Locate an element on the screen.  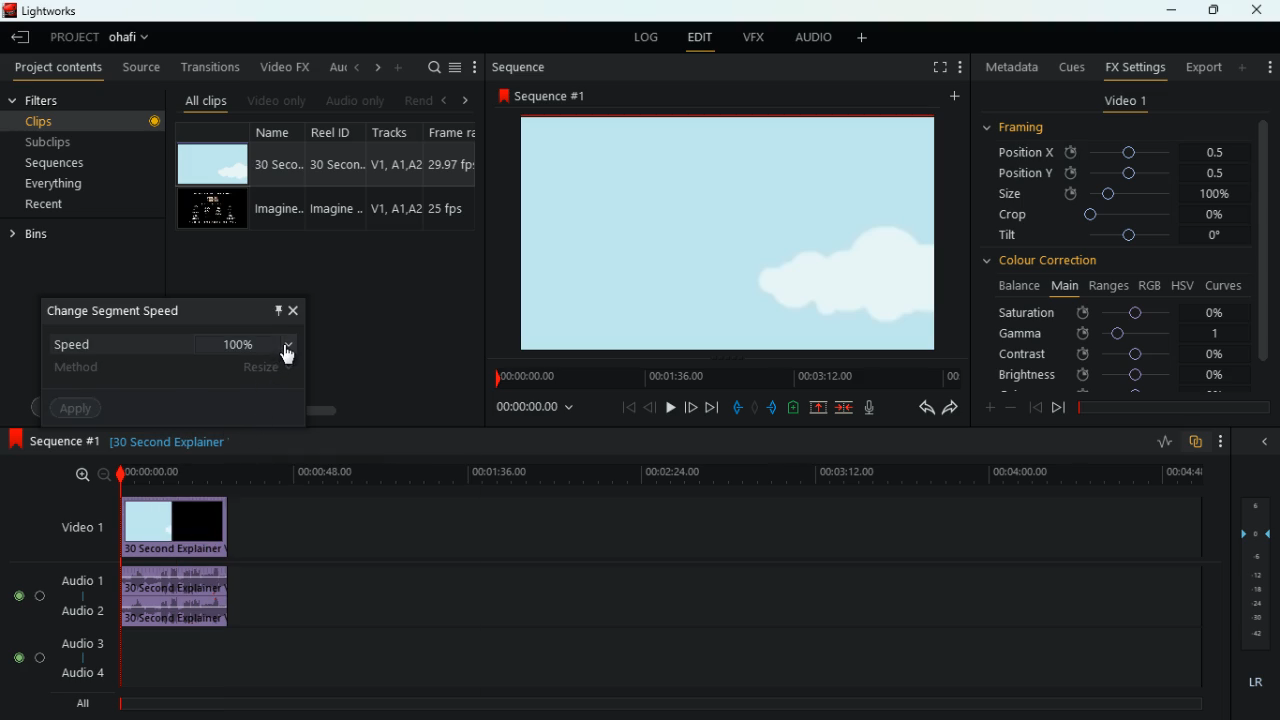
beggining is located at coordinates (1034, 406).